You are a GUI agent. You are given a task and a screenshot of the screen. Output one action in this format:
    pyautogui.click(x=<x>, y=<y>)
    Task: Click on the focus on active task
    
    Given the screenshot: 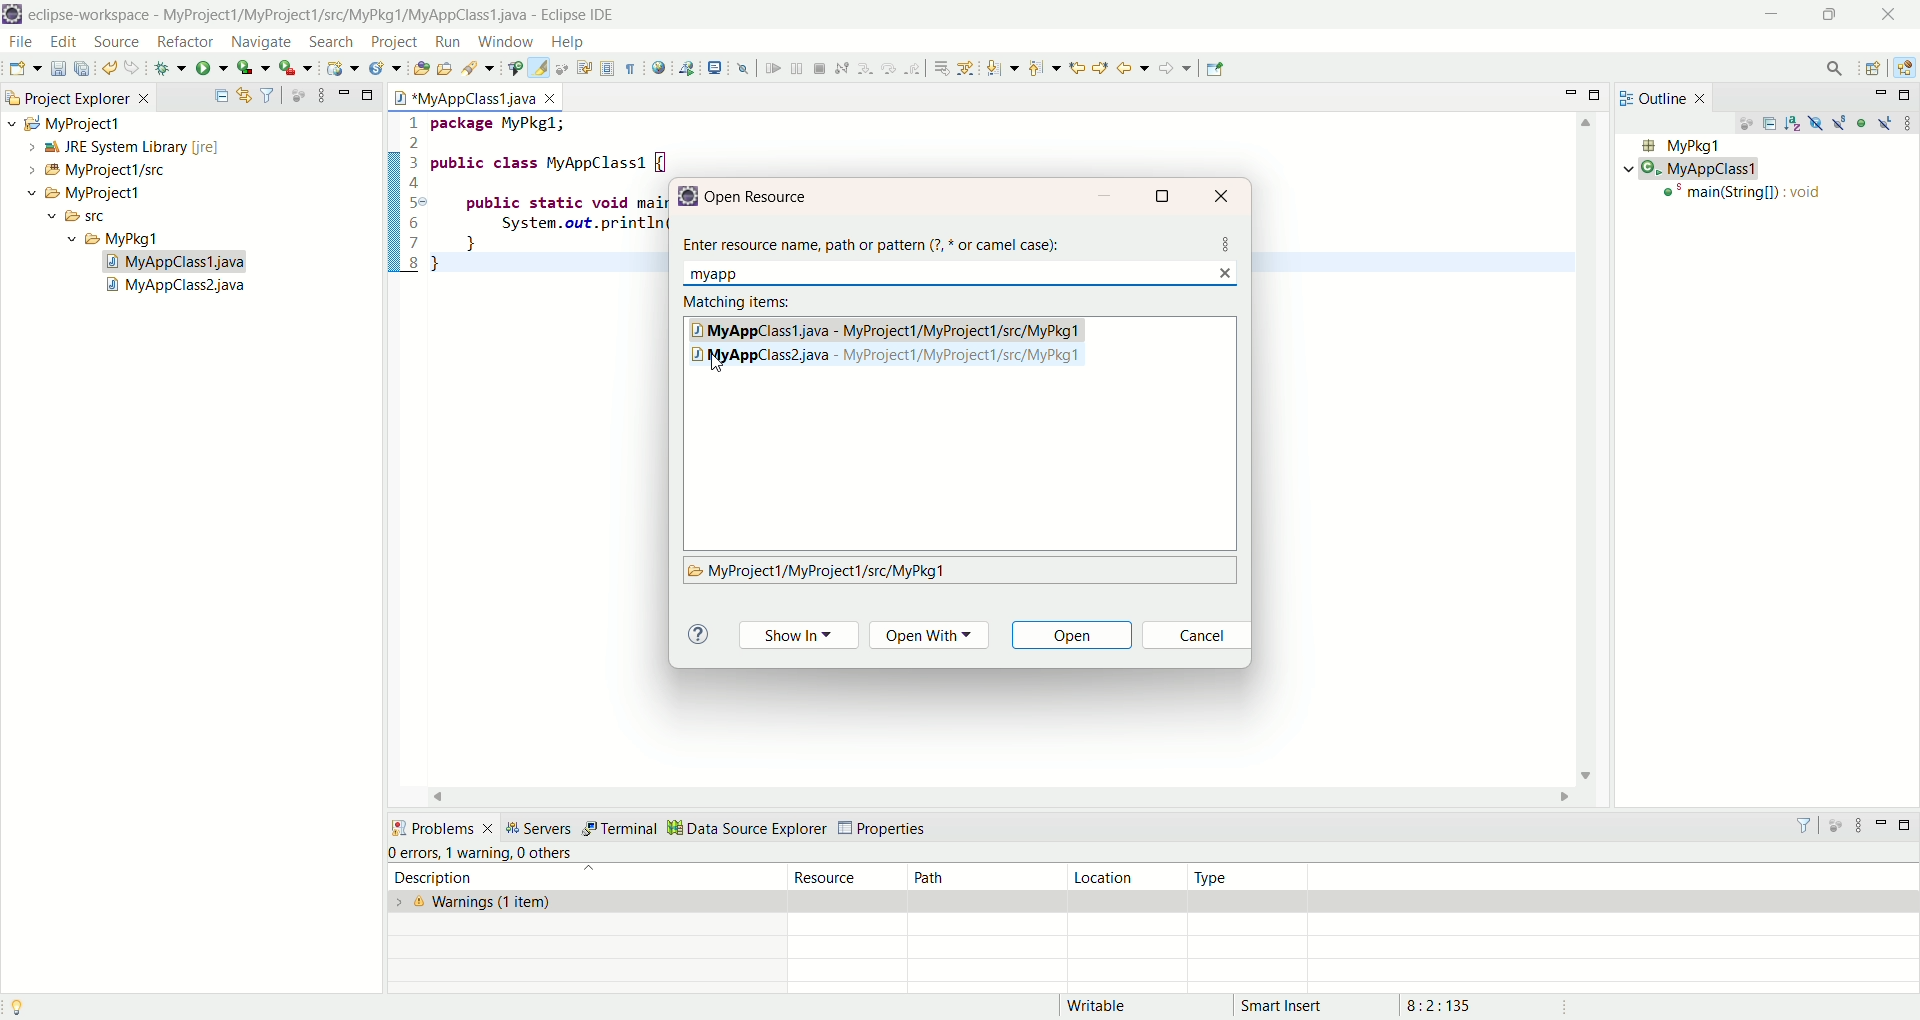 What is the action you would take?
    pyautogui.click(x=298, y=95)
    